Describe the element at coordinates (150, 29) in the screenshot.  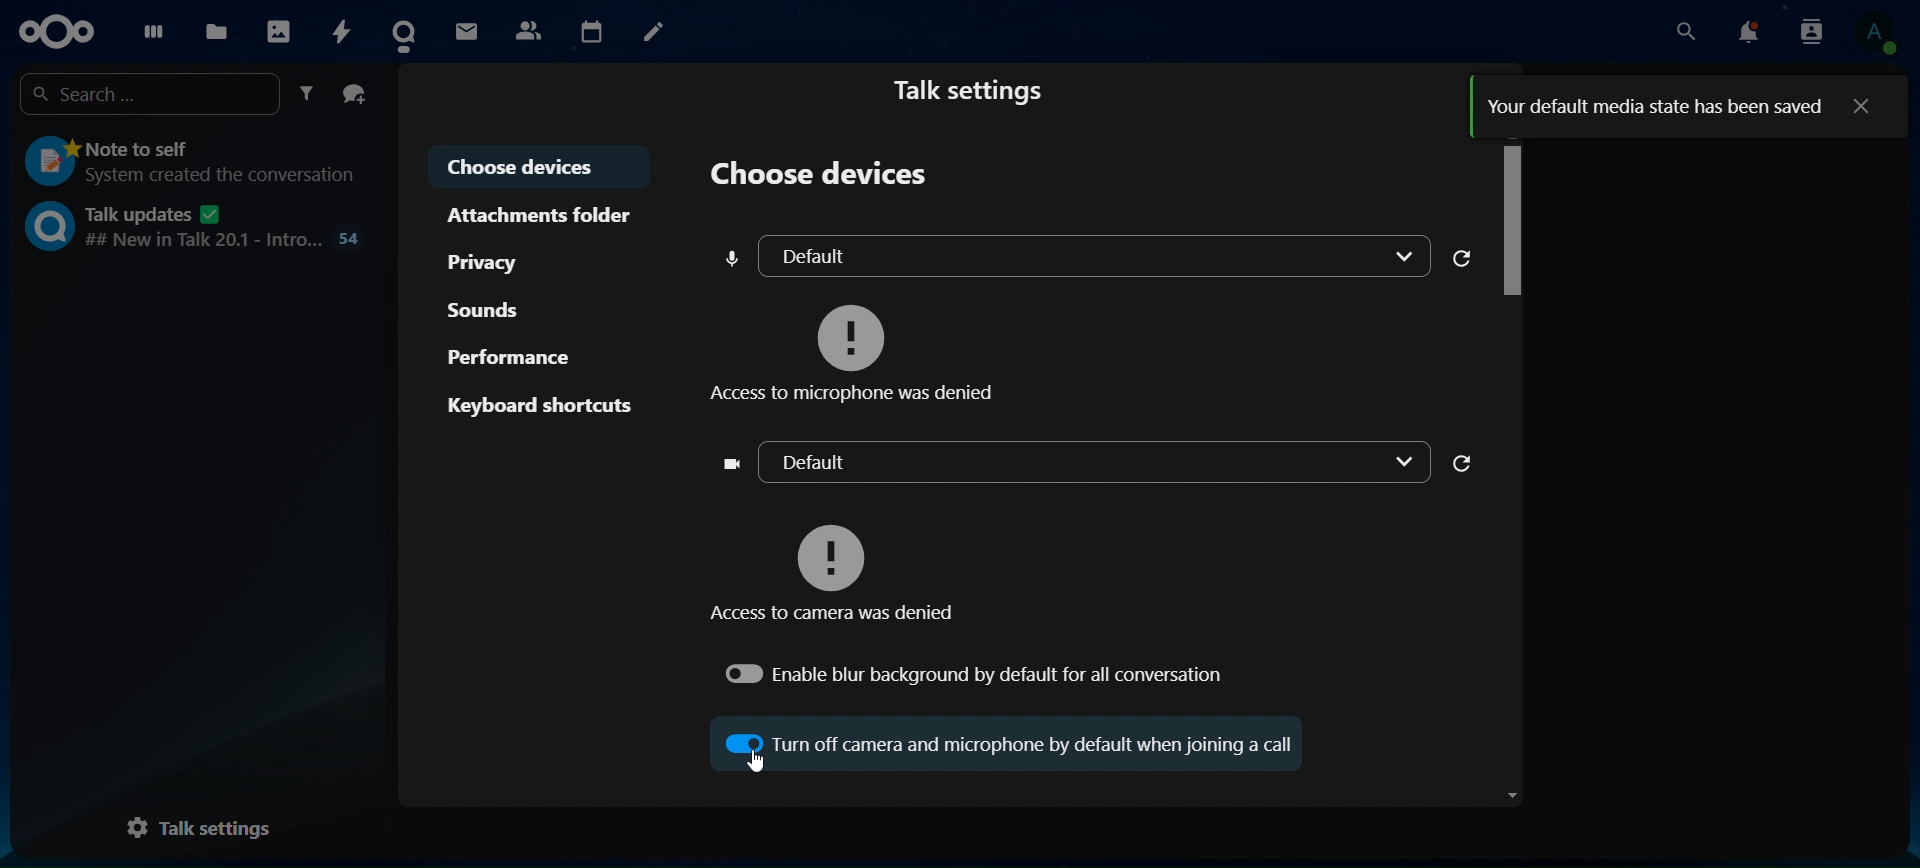
I see `dashboard` at that location.